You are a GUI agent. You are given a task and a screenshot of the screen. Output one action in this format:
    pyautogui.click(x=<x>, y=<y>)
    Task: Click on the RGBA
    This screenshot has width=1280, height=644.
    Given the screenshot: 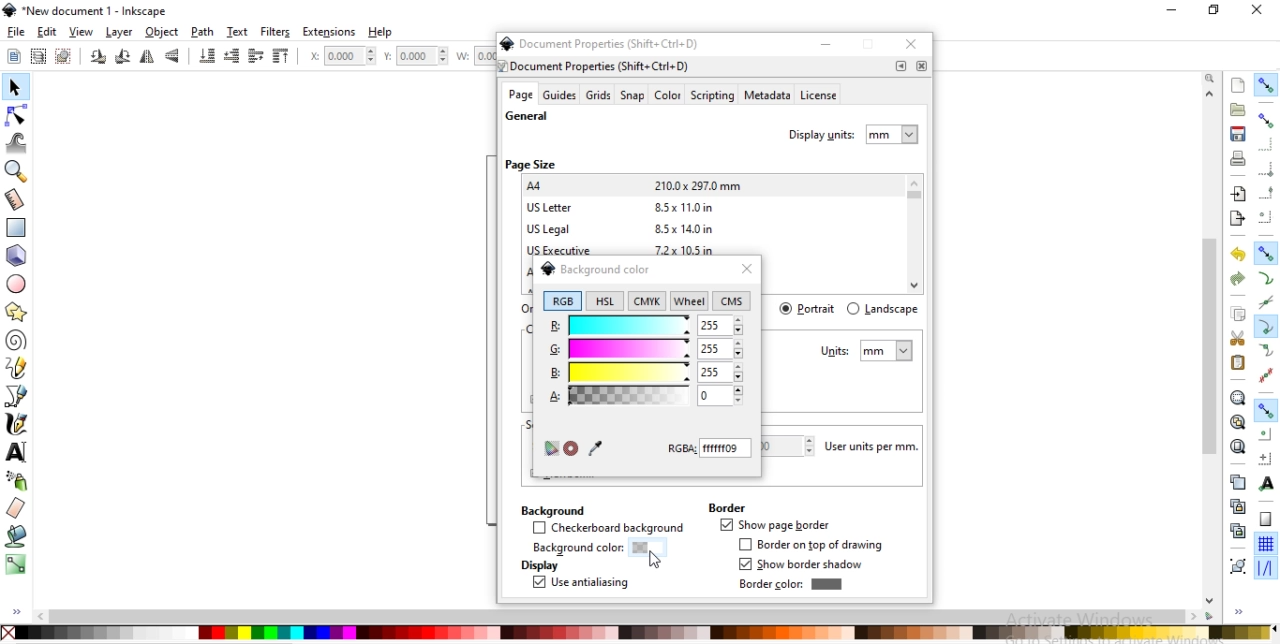 What is the action you would take?
    pyautogui.click(x=710, y=448)
    